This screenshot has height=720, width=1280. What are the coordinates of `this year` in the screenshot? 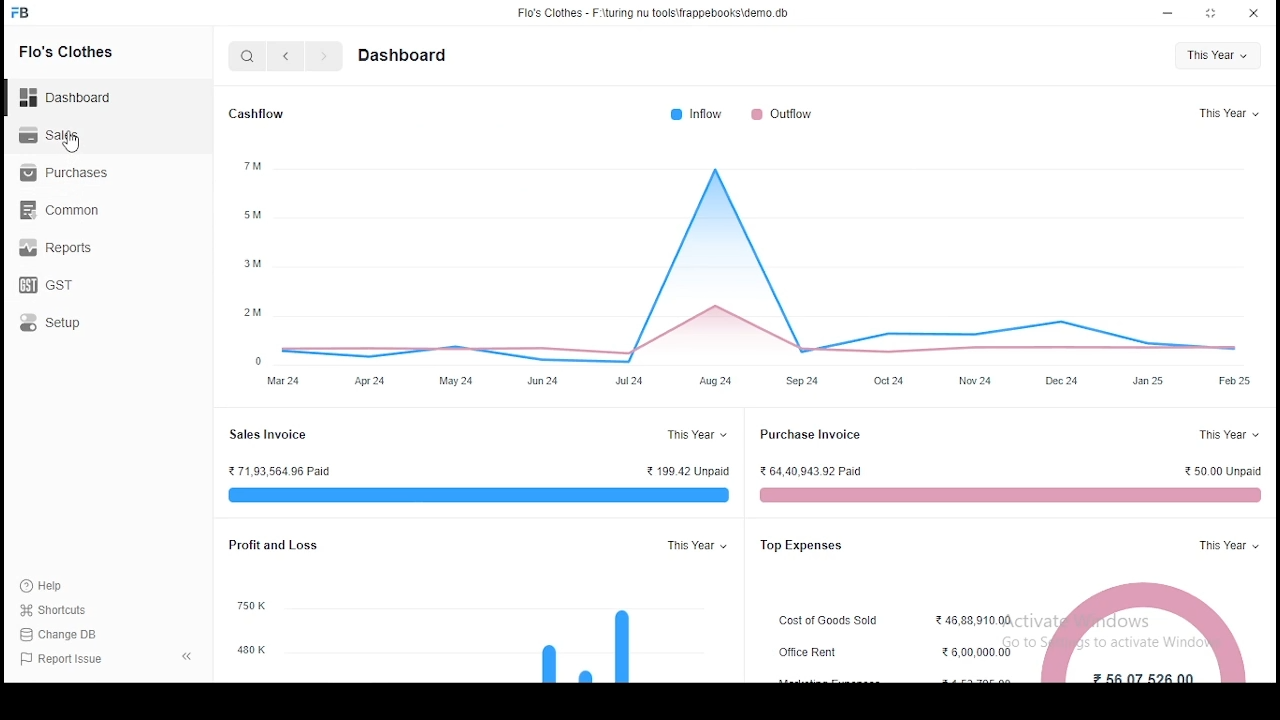 It's located at (1216, 56).